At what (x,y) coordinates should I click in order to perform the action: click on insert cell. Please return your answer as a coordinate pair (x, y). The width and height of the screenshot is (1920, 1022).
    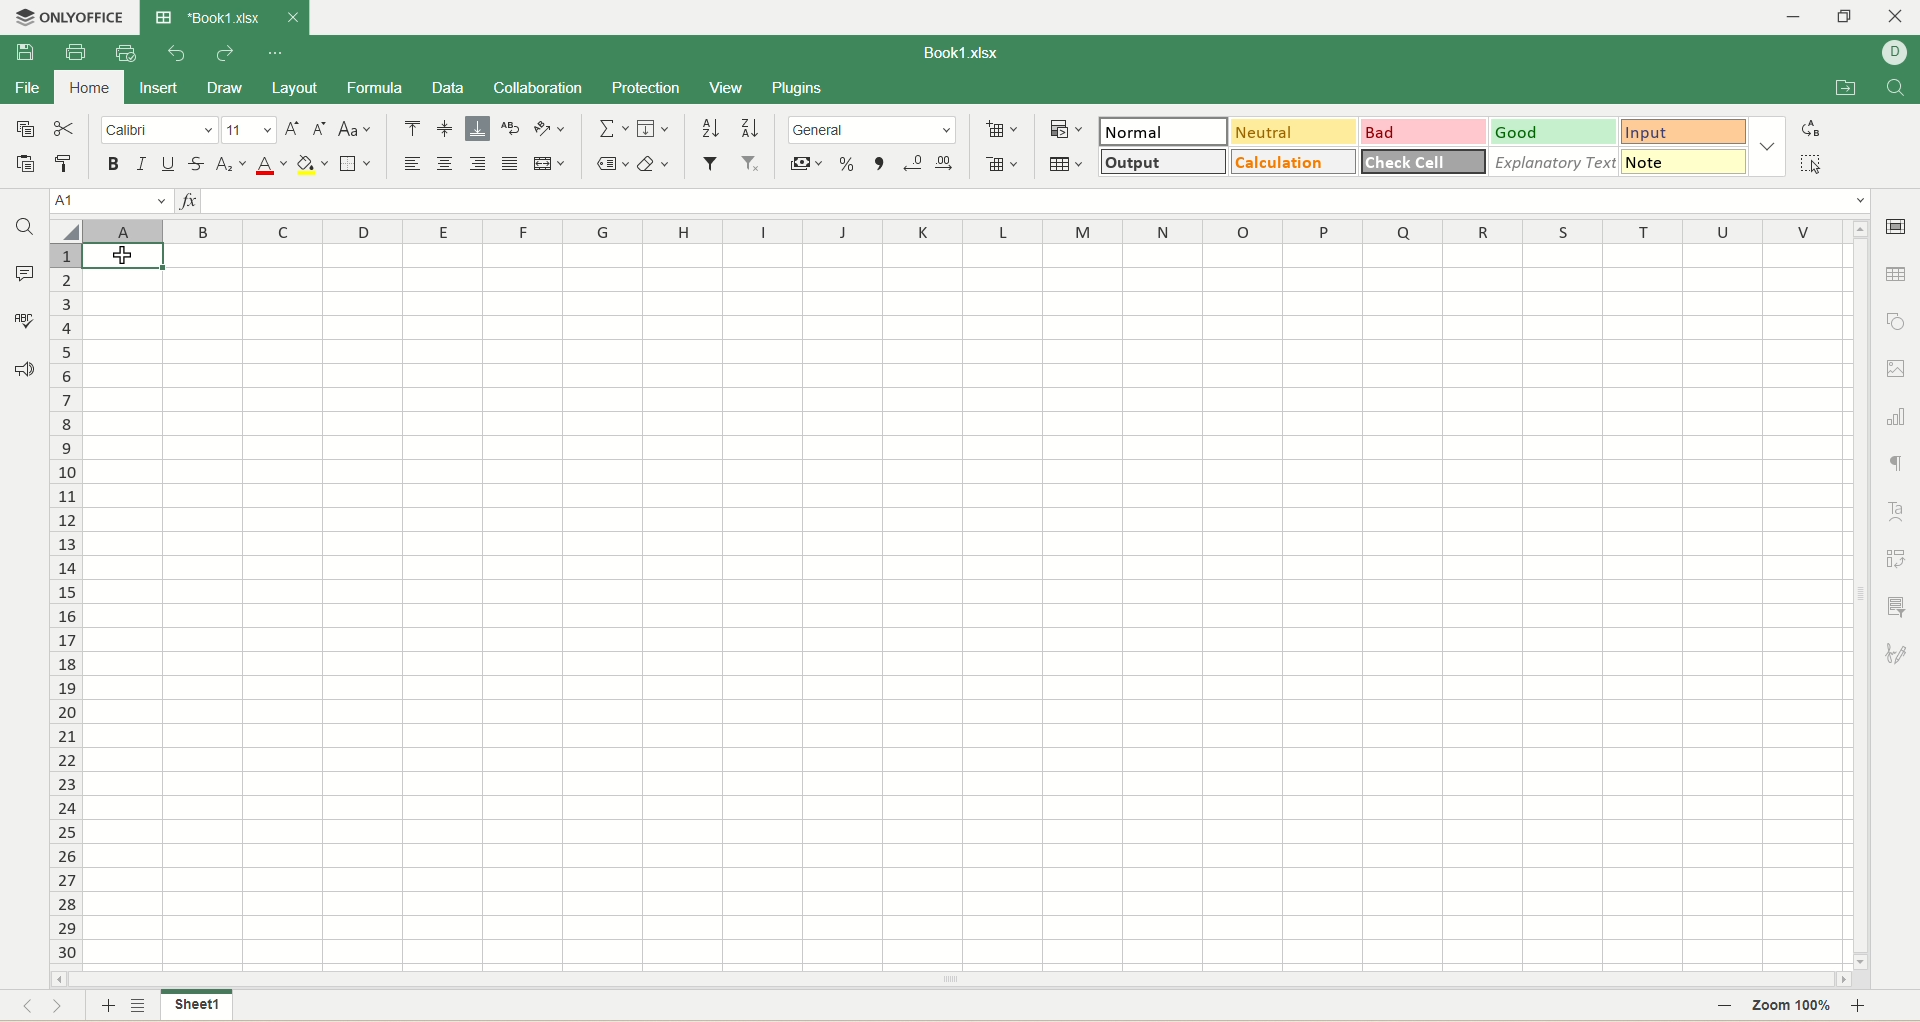
    Looking at the image, I should click on (1002, 131).